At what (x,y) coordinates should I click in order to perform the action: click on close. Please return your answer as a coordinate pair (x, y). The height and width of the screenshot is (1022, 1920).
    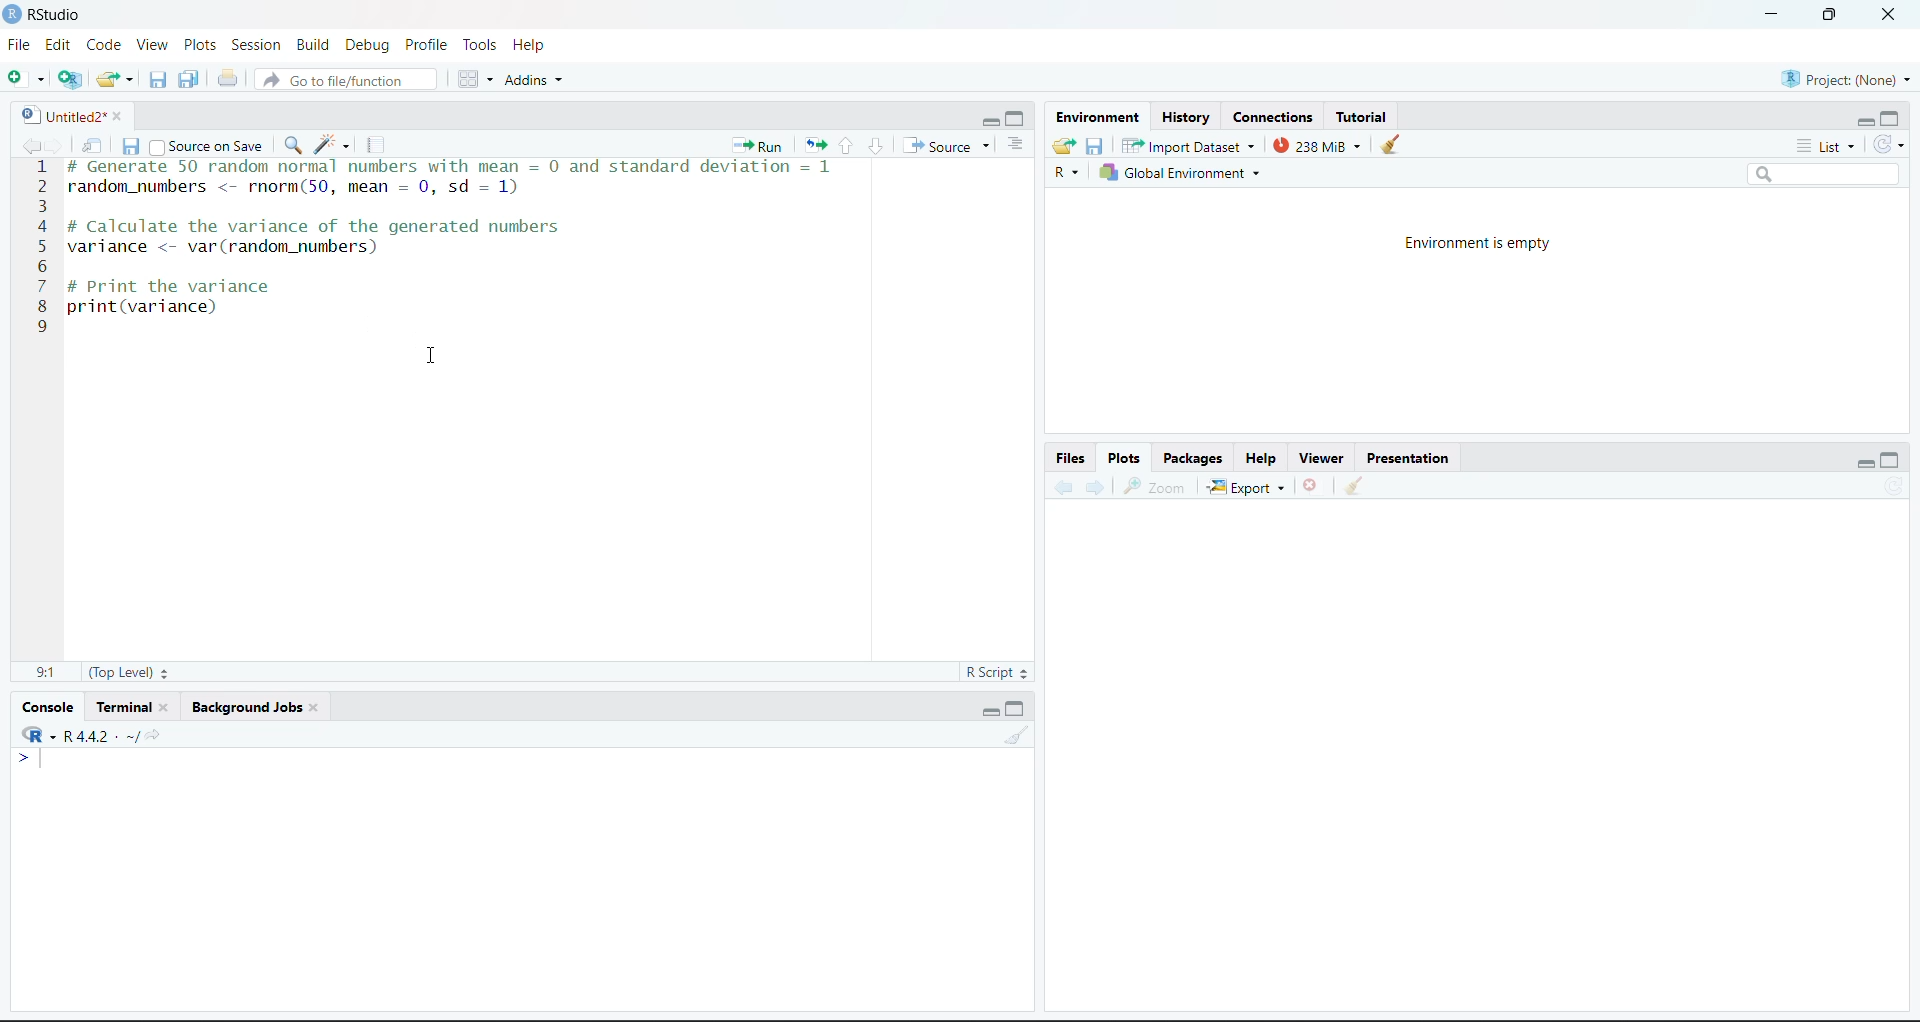
    Looking at the image, I should click on (1890, 15).